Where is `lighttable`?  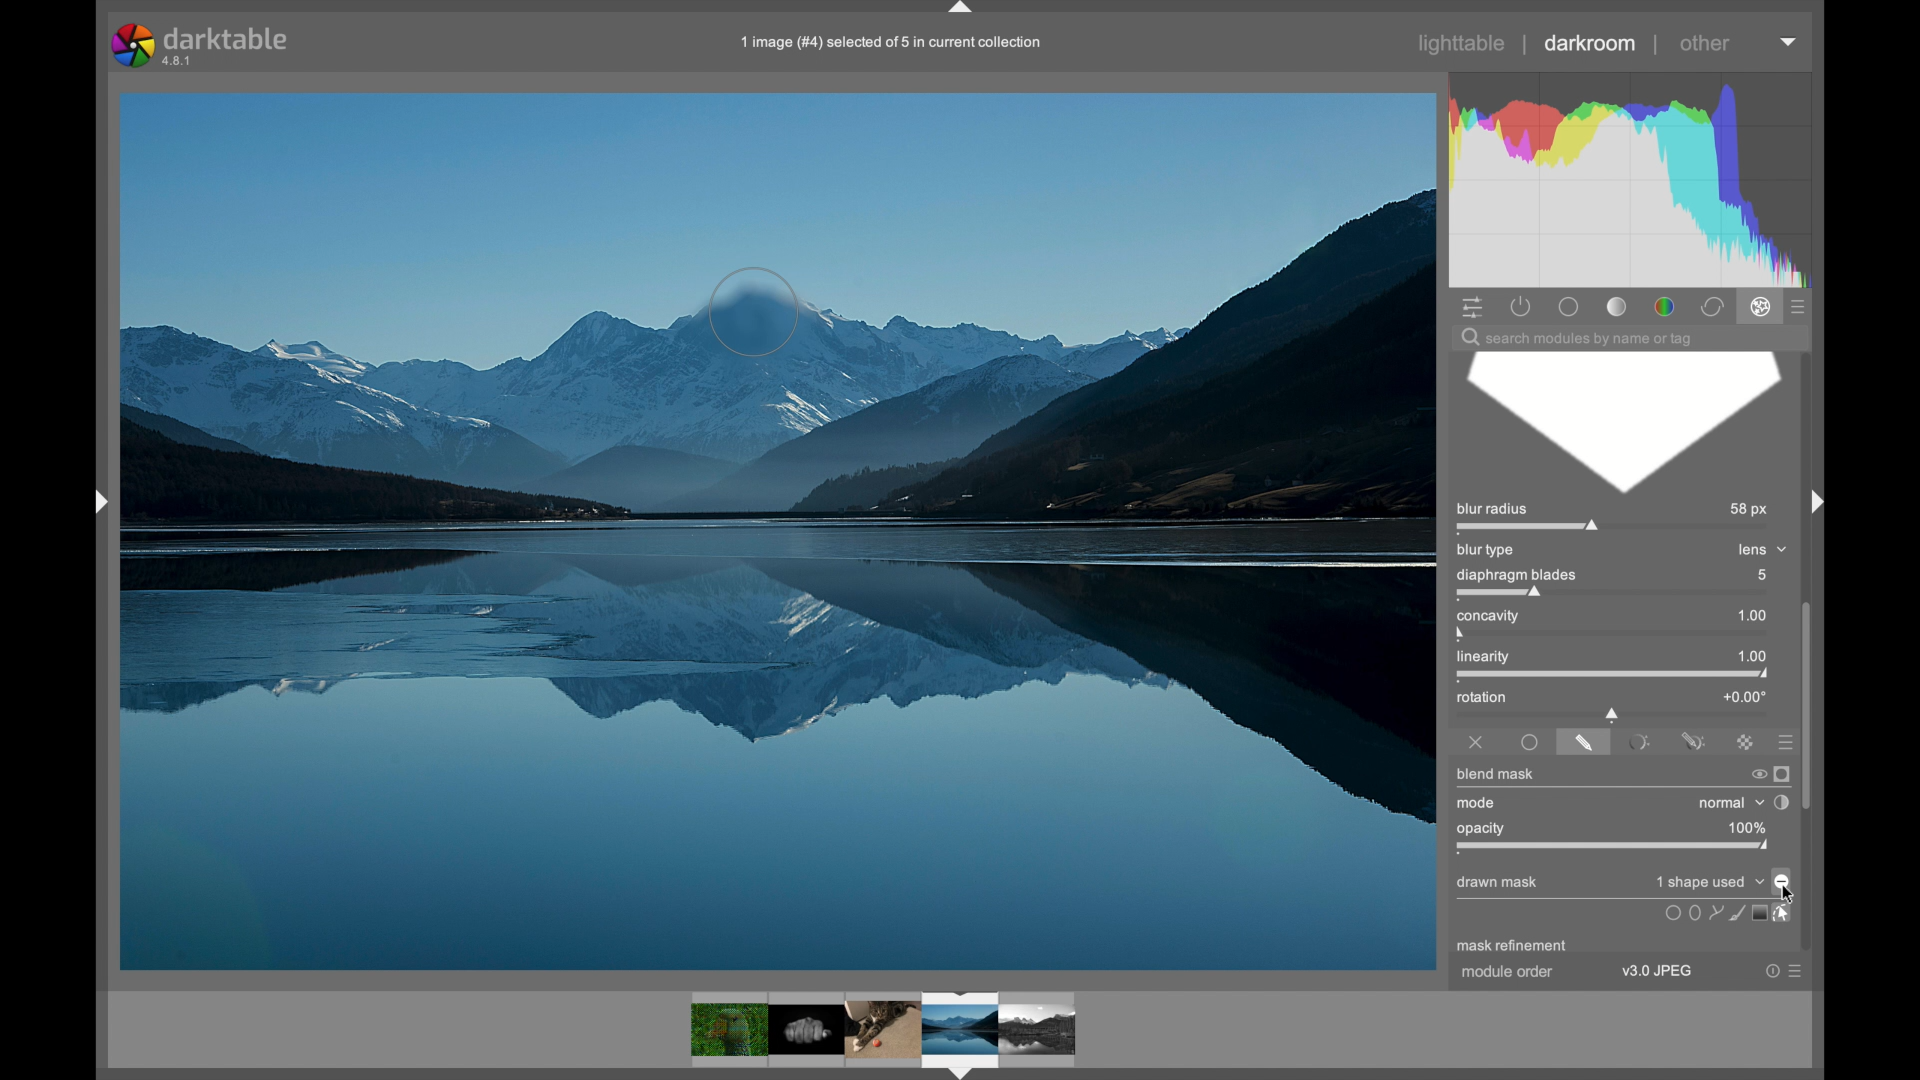 lighttable is located at coordinates (1464, 44).